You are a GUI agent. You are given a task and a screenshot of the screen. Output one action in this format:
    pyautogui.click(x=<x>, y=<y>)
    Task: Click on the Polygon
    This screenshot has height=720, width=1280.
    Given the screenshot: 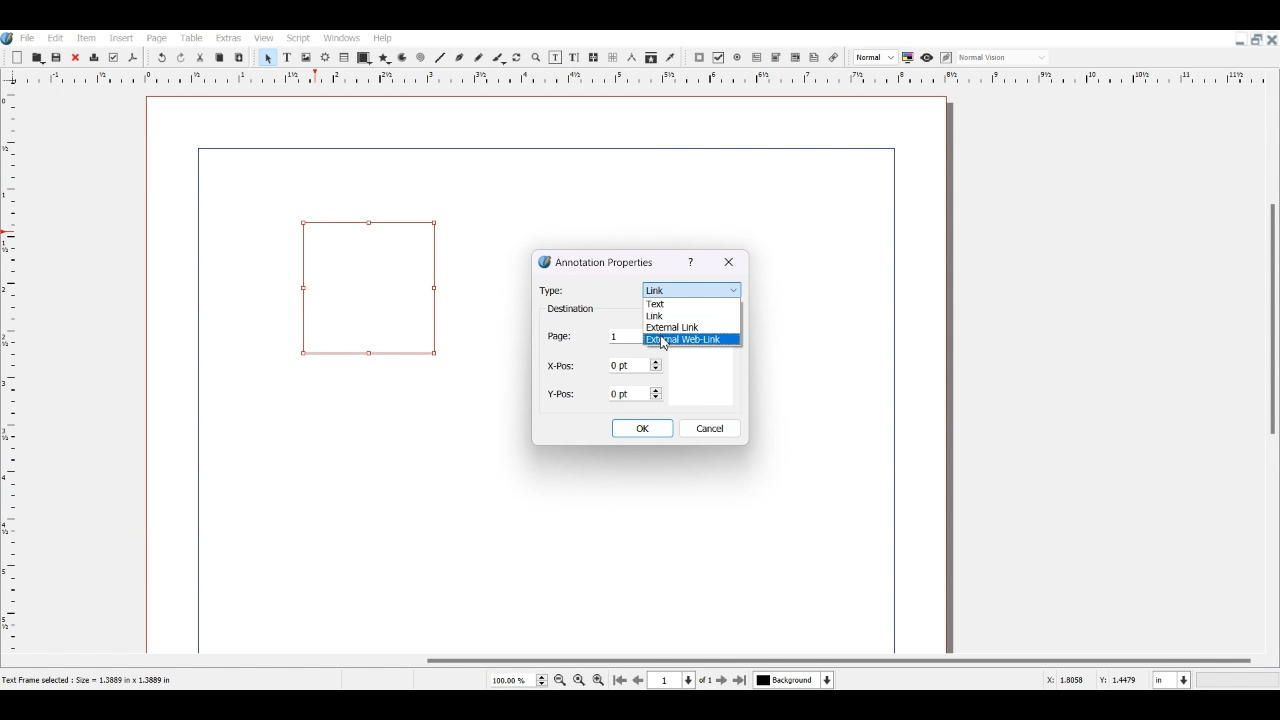 What is the action you would take?
    pyautogui.click(x=384, y=58)
    